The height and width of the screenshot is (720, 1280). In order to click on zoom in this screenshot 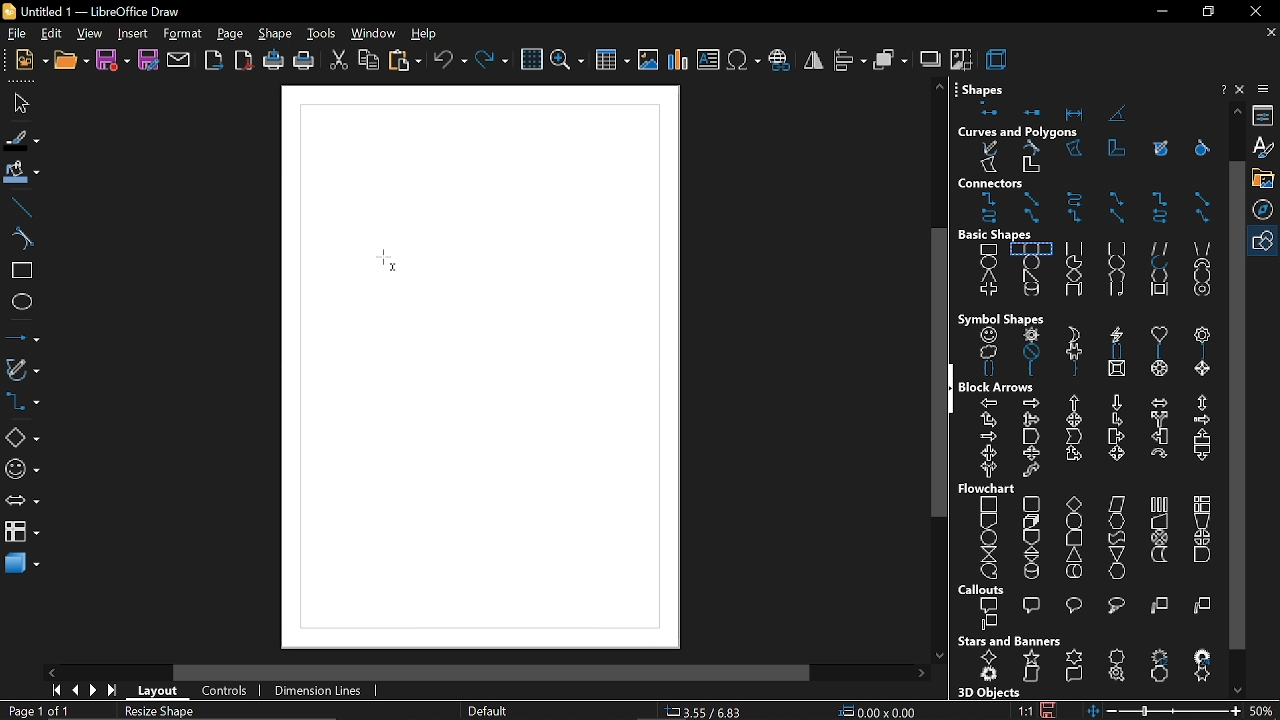, I will do `click(566, 62)`.